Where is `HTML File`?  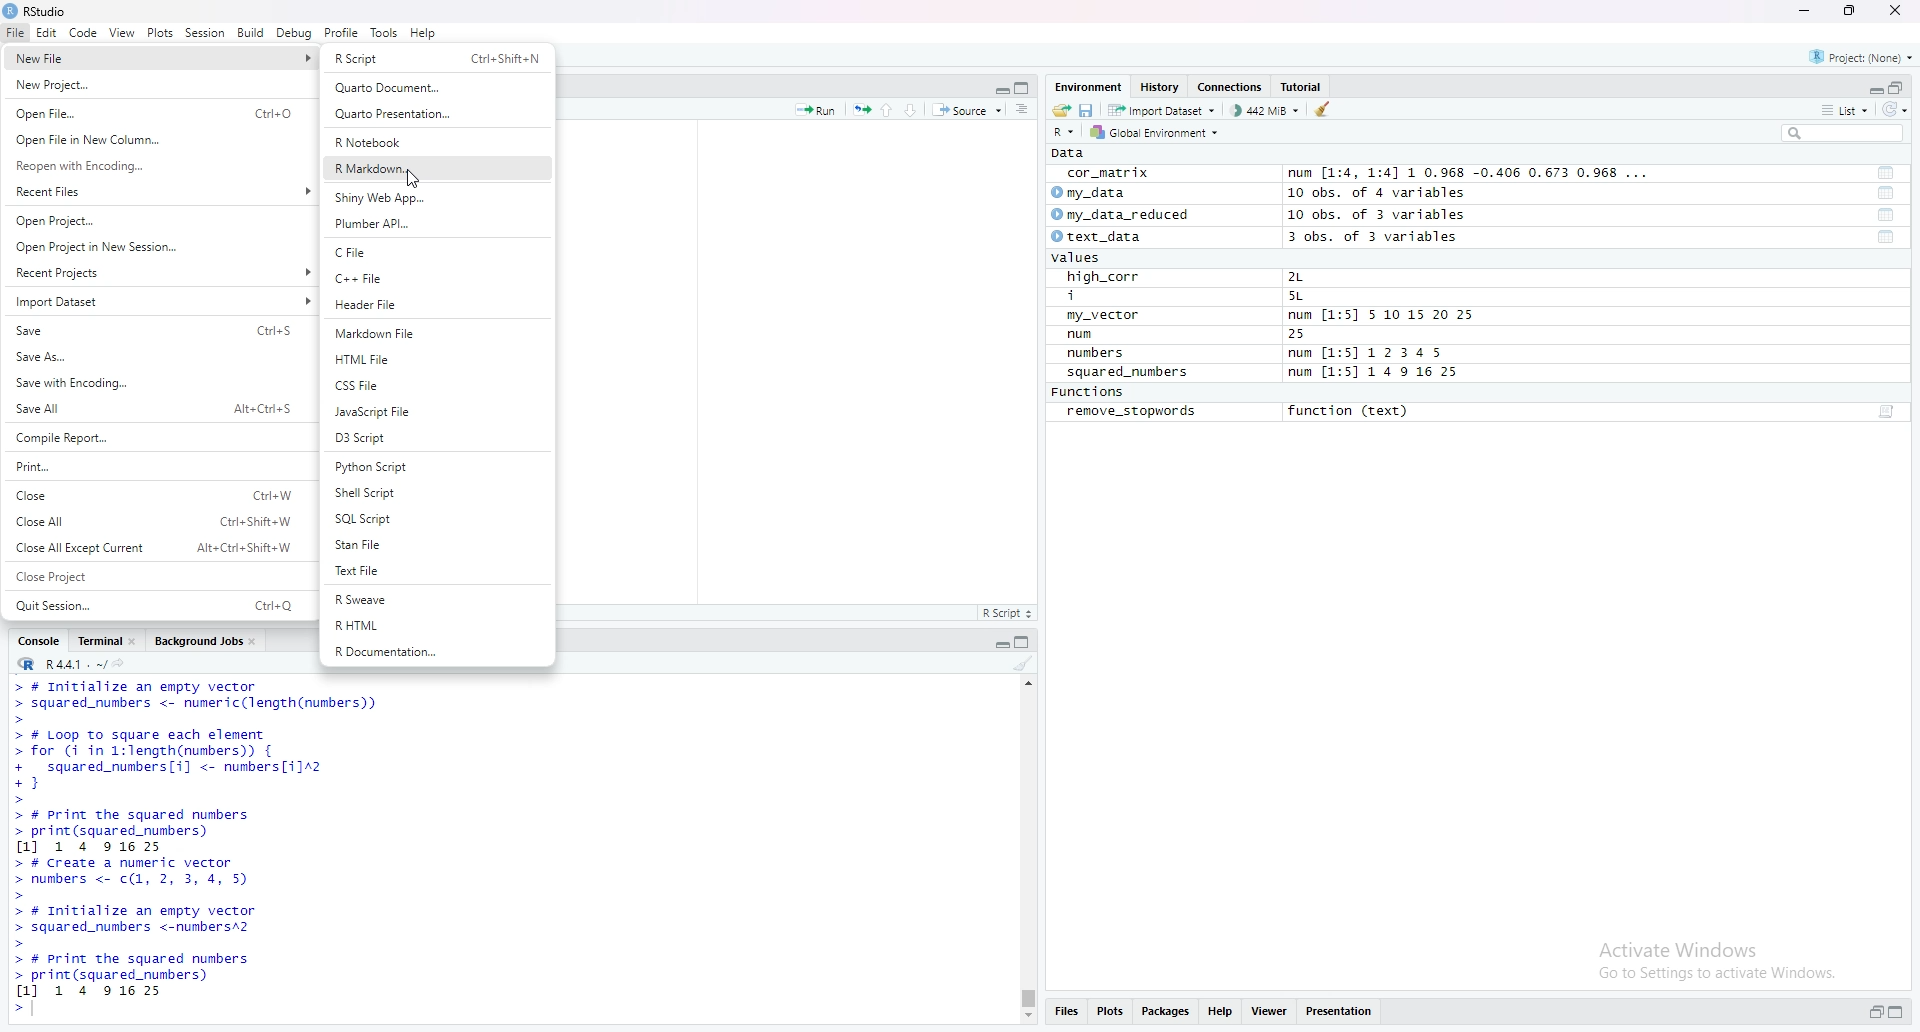 HTML File is located at coordinates (429, 359).